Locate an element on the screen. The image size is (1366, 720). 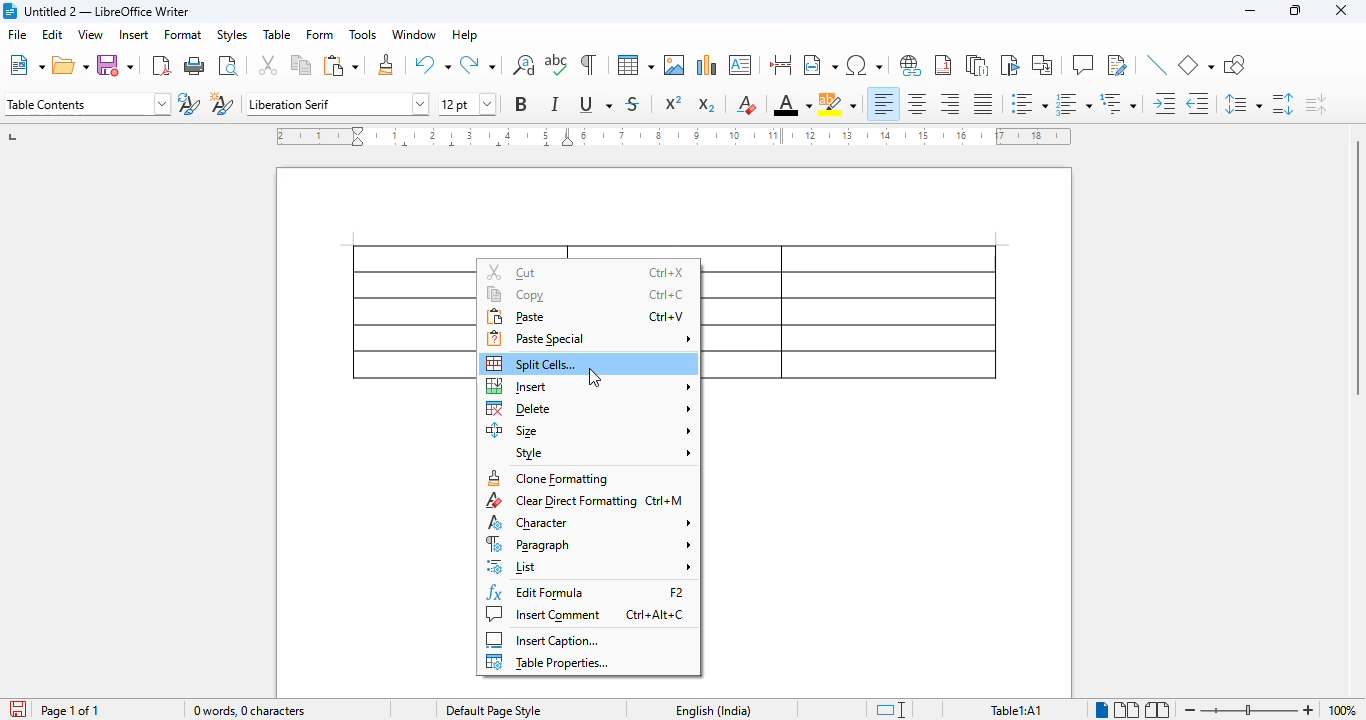
new is located at coordinates (26, 66).